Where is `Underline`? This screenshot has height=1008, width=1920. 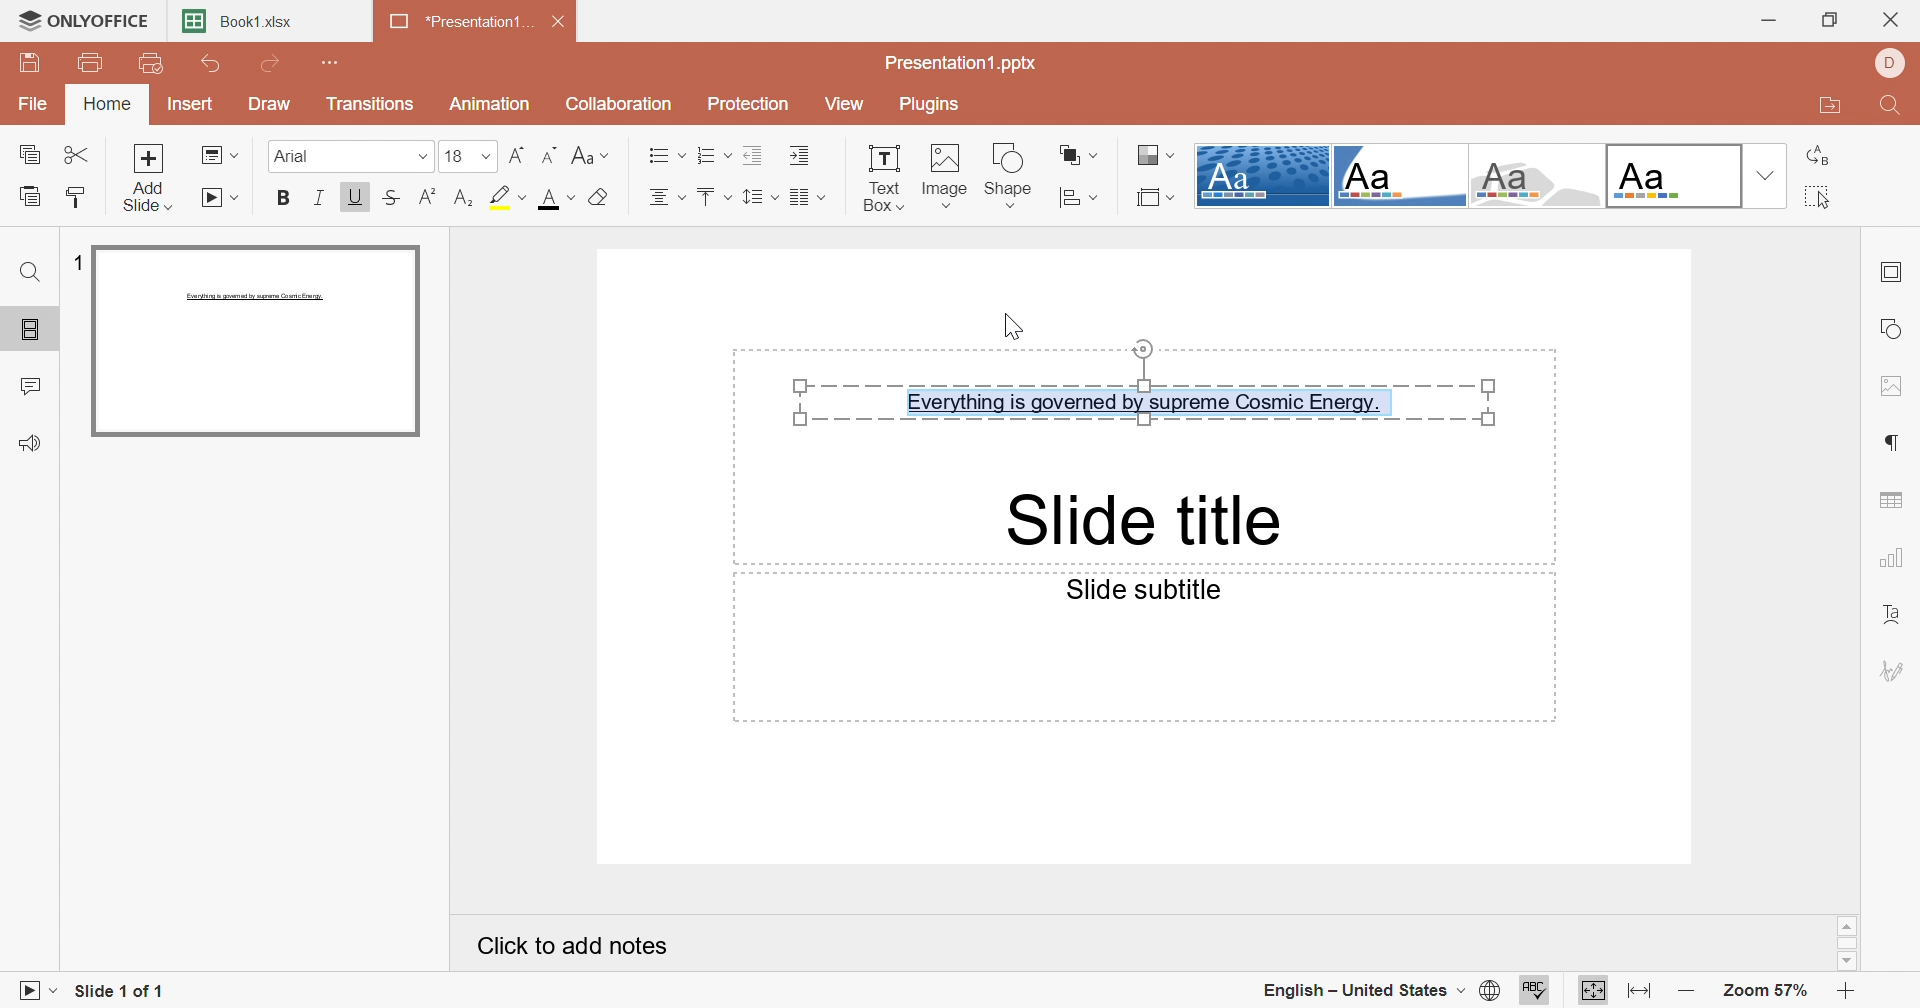 Underline is located at coordinates (355, 196).